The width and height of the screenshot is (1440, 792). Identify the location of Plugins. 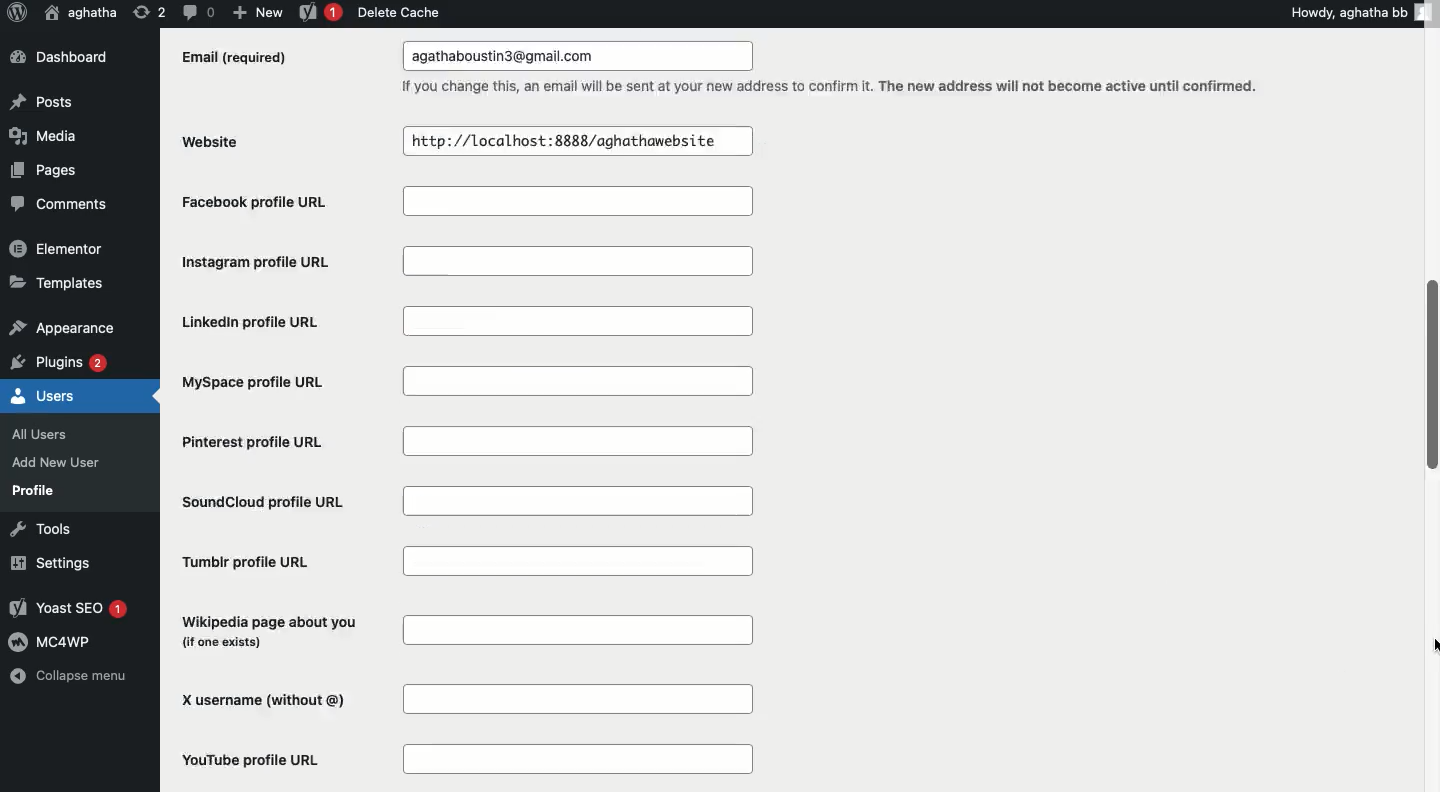
(61, 360).